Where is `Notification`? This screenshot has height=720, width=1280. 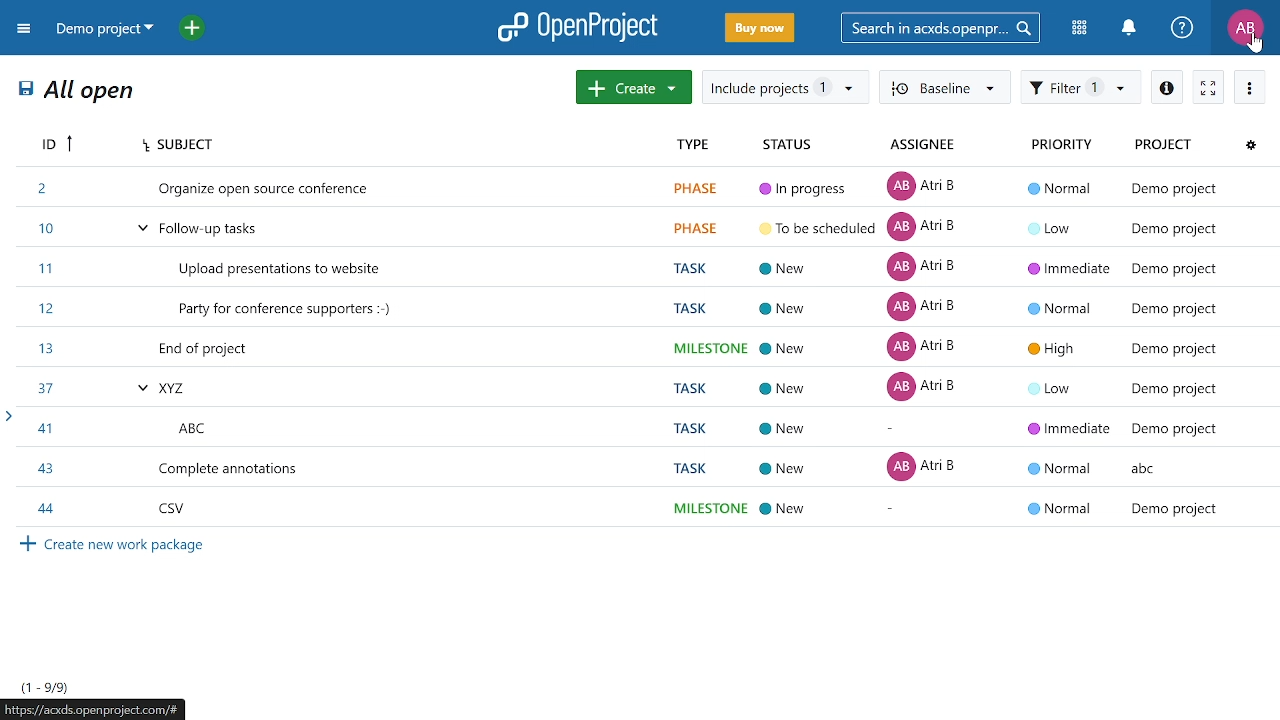
Notification is located at coordinates (1128, 28).